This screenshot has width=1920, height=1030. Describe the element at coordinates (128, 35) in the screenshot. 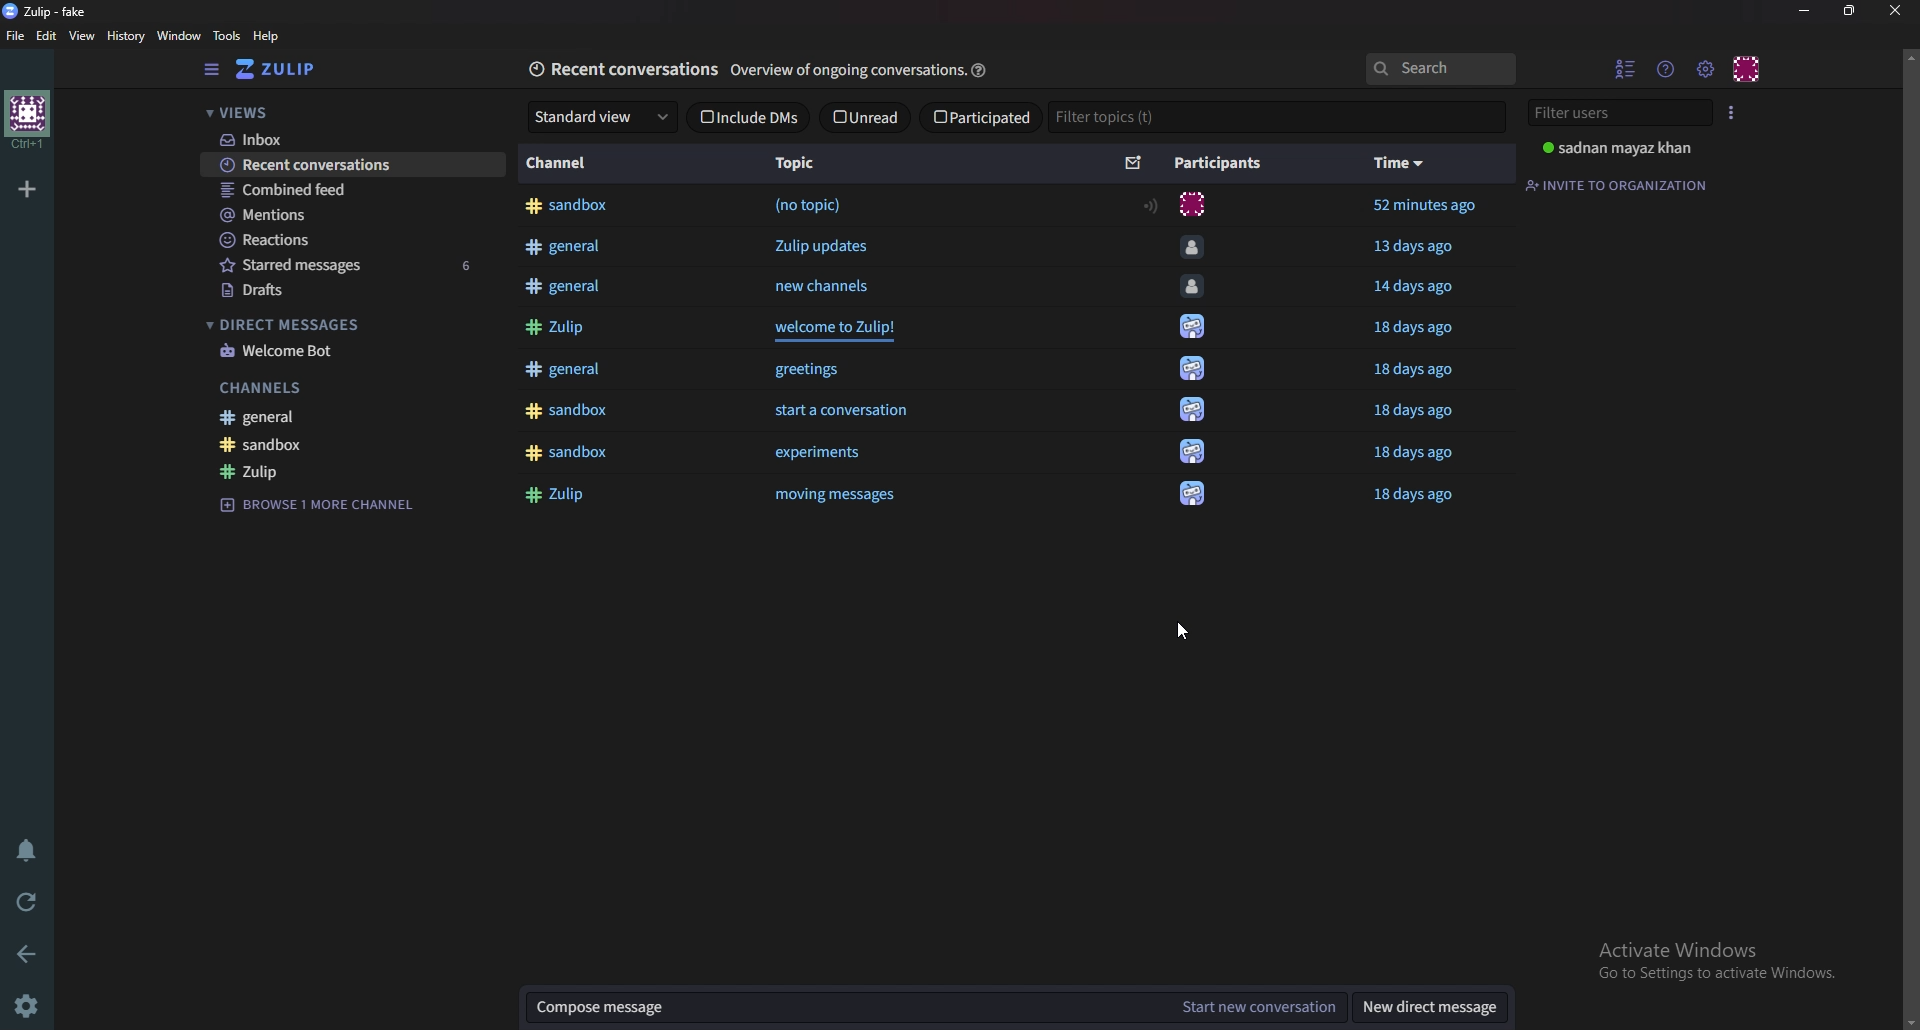

I see `History` at that location.